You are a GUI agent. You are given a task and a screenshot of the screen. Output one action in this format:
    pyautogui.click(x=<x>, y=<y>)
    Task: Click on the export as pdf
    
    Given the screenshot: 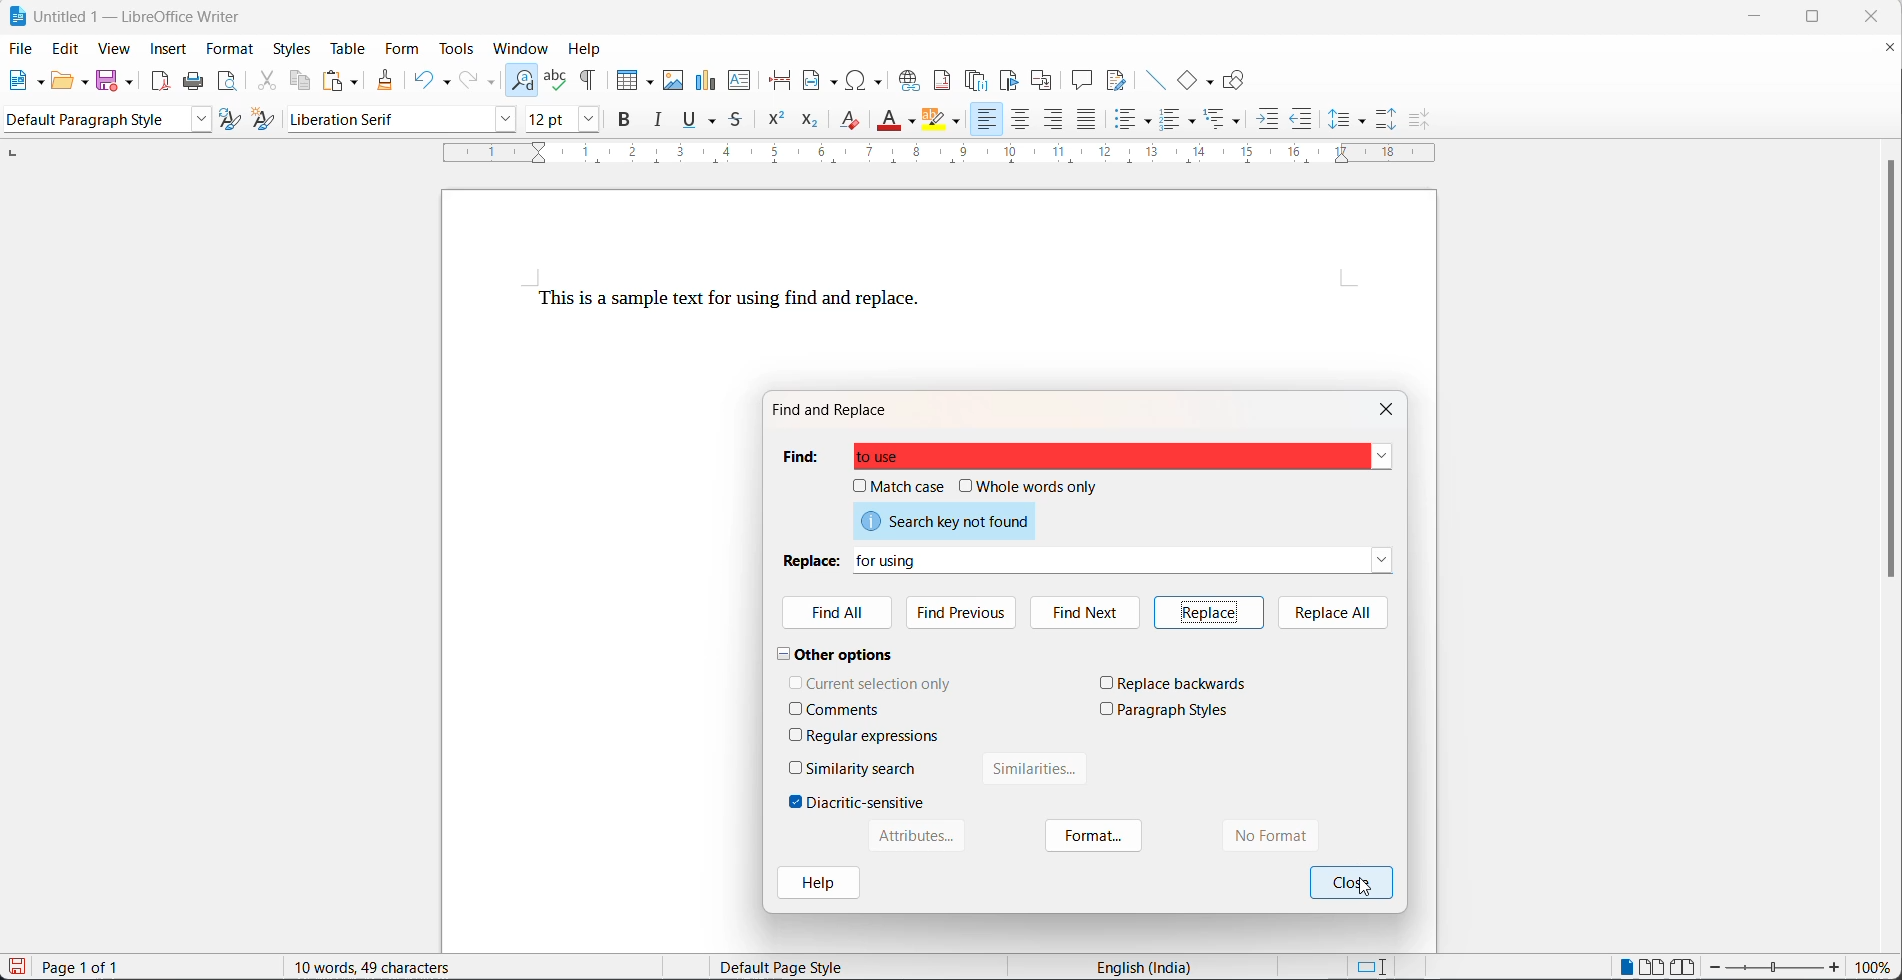 What is the action you would take?
    pyautogui.click(x=160, y=80)
    